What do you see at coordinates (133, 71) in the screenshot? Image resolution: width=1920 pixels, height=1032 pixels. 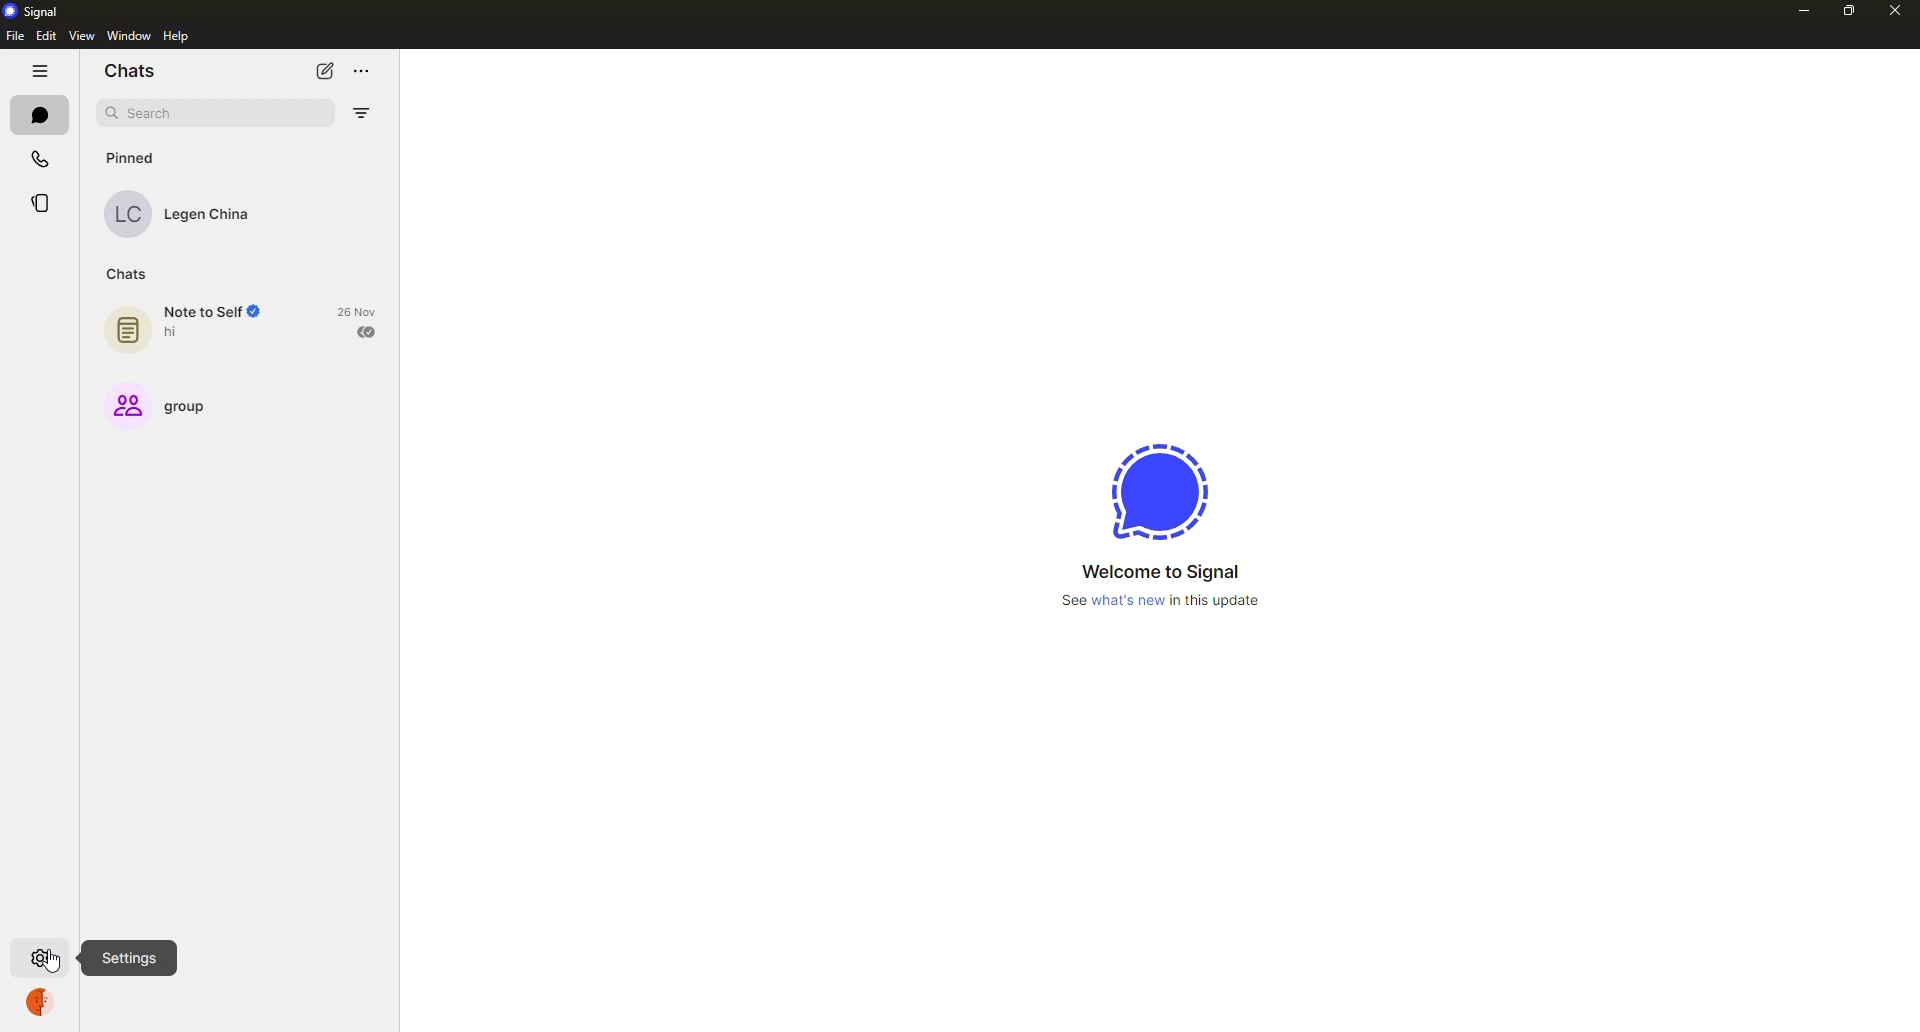 I see `chats` at bounding box center [133, 71].